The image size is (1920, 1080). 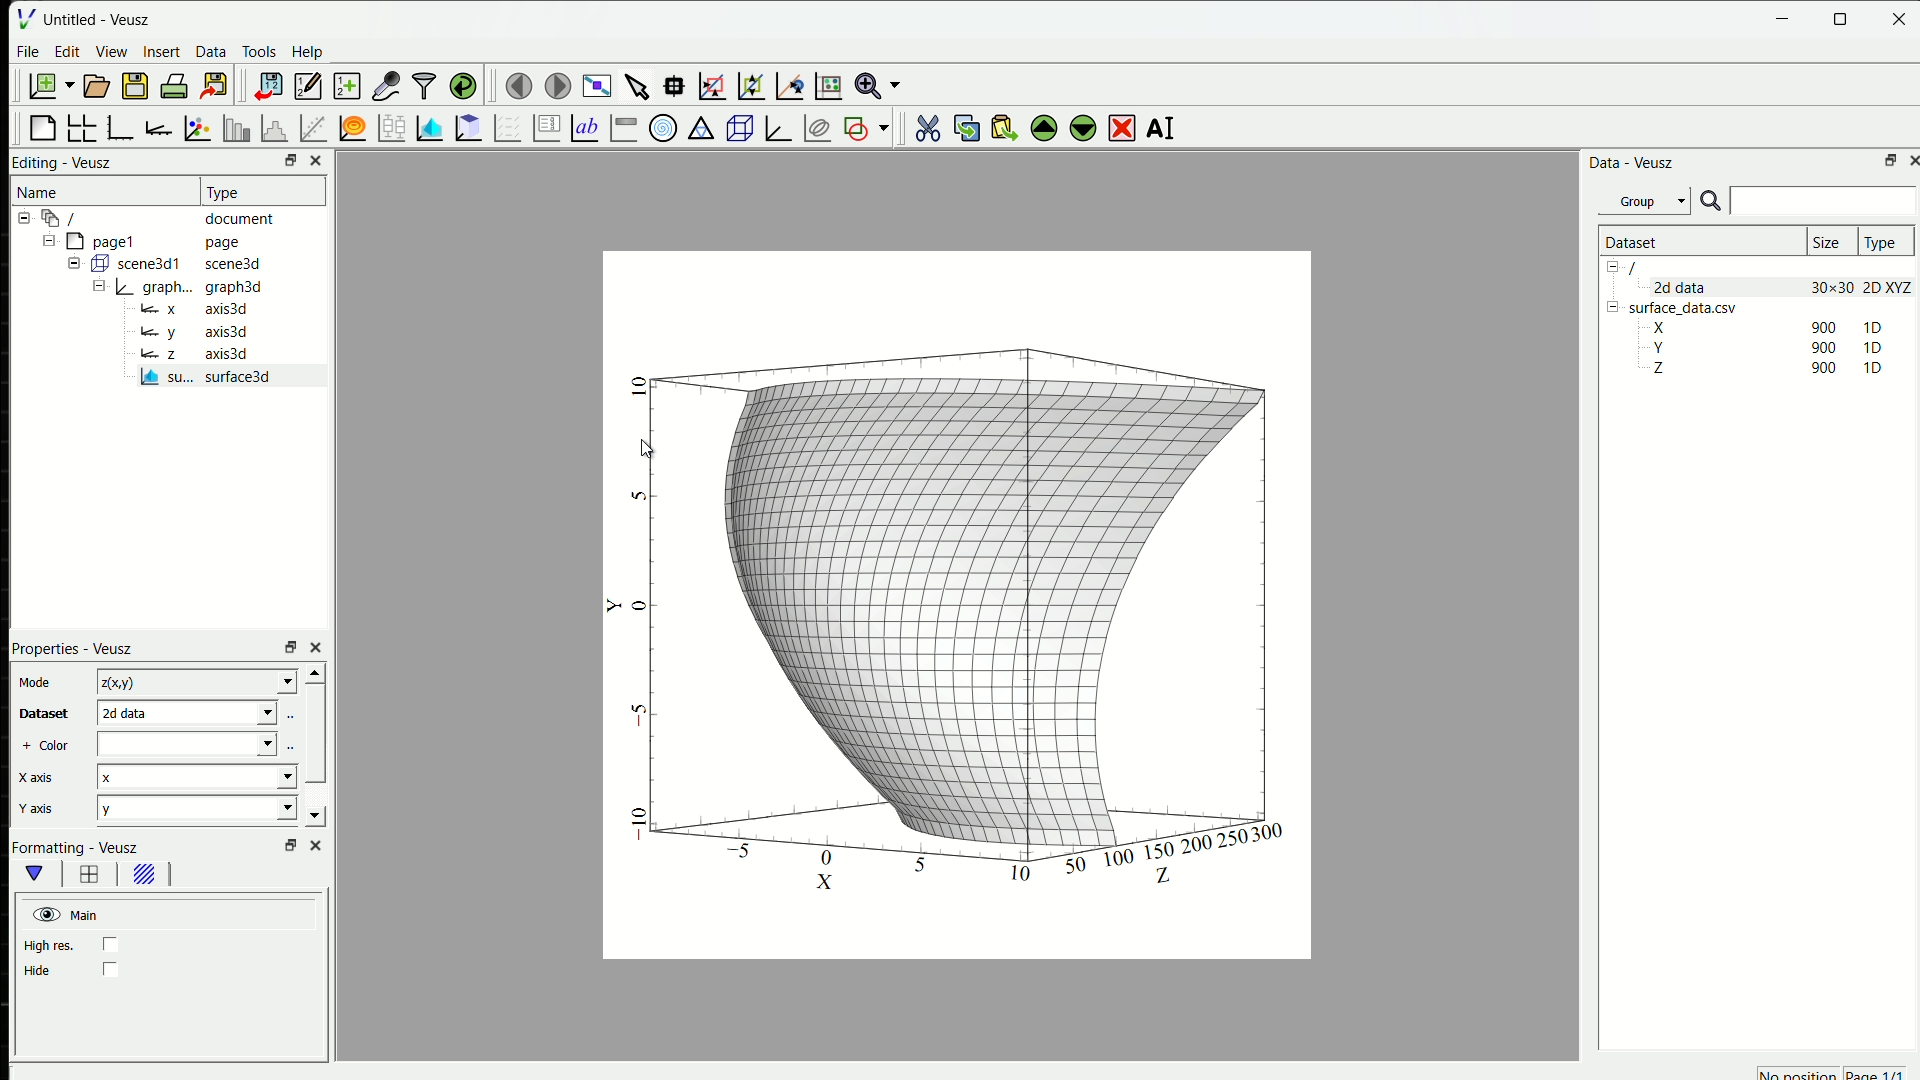 I want to click on Main, so click(x=66, y=916).